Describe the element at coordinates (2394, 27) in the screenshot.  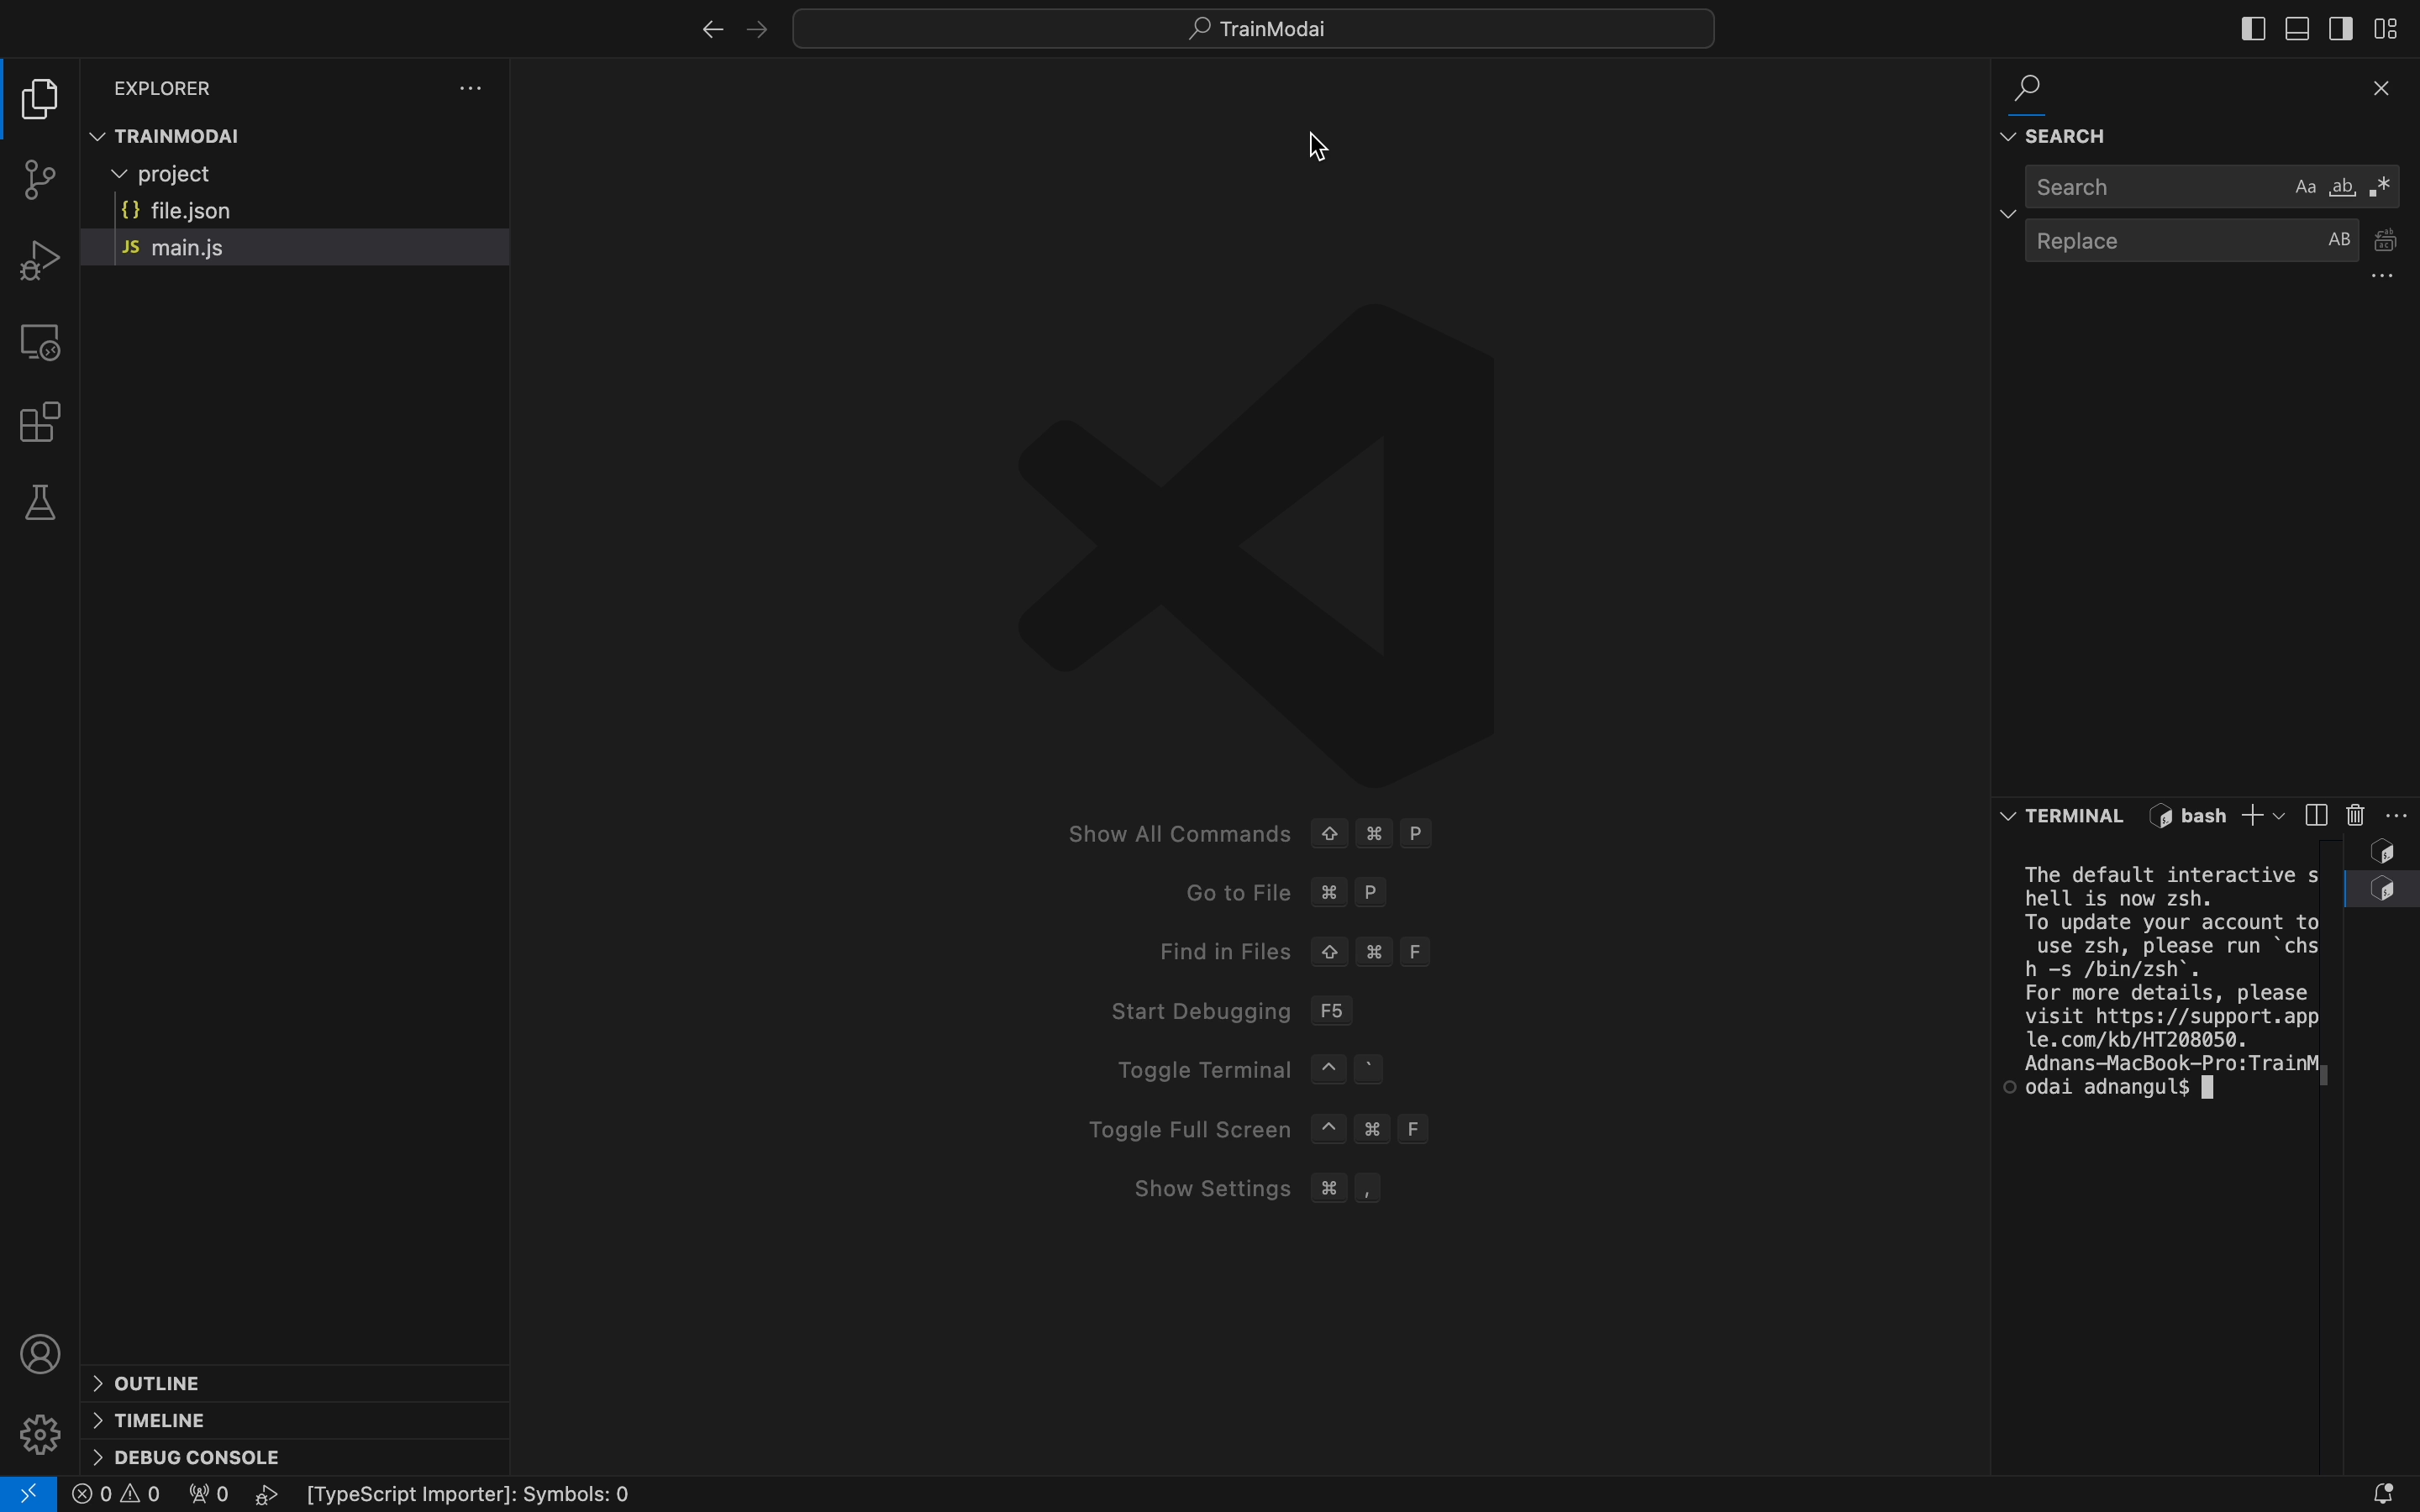
I see `layout` at that location.